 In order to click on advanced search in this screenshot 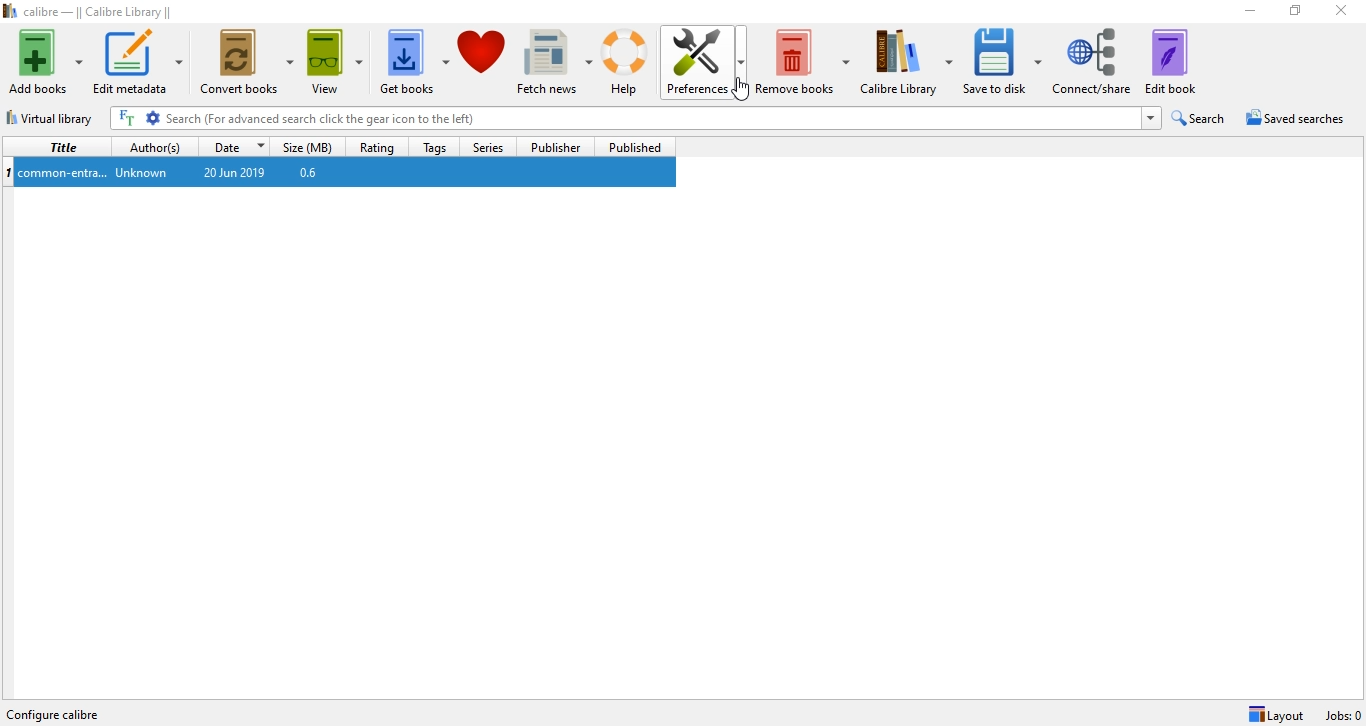, I will do `click(154, 118)`.